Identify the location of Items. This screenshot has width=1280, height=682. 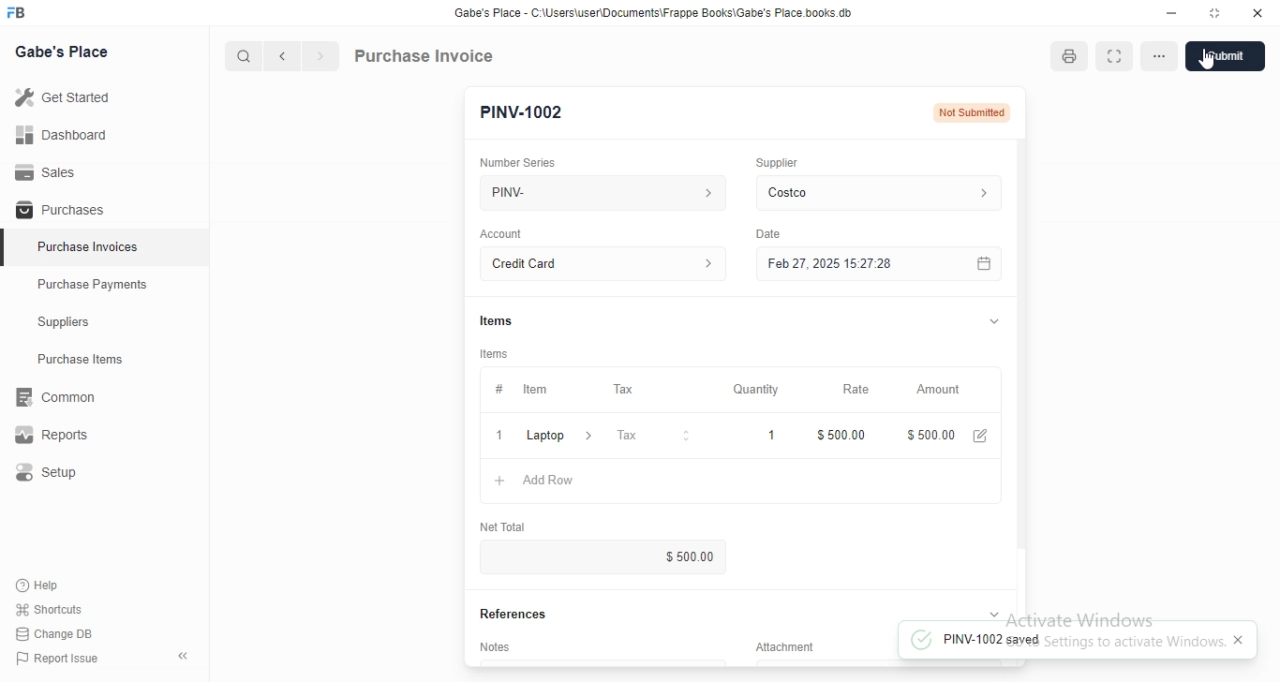
(494, 354).